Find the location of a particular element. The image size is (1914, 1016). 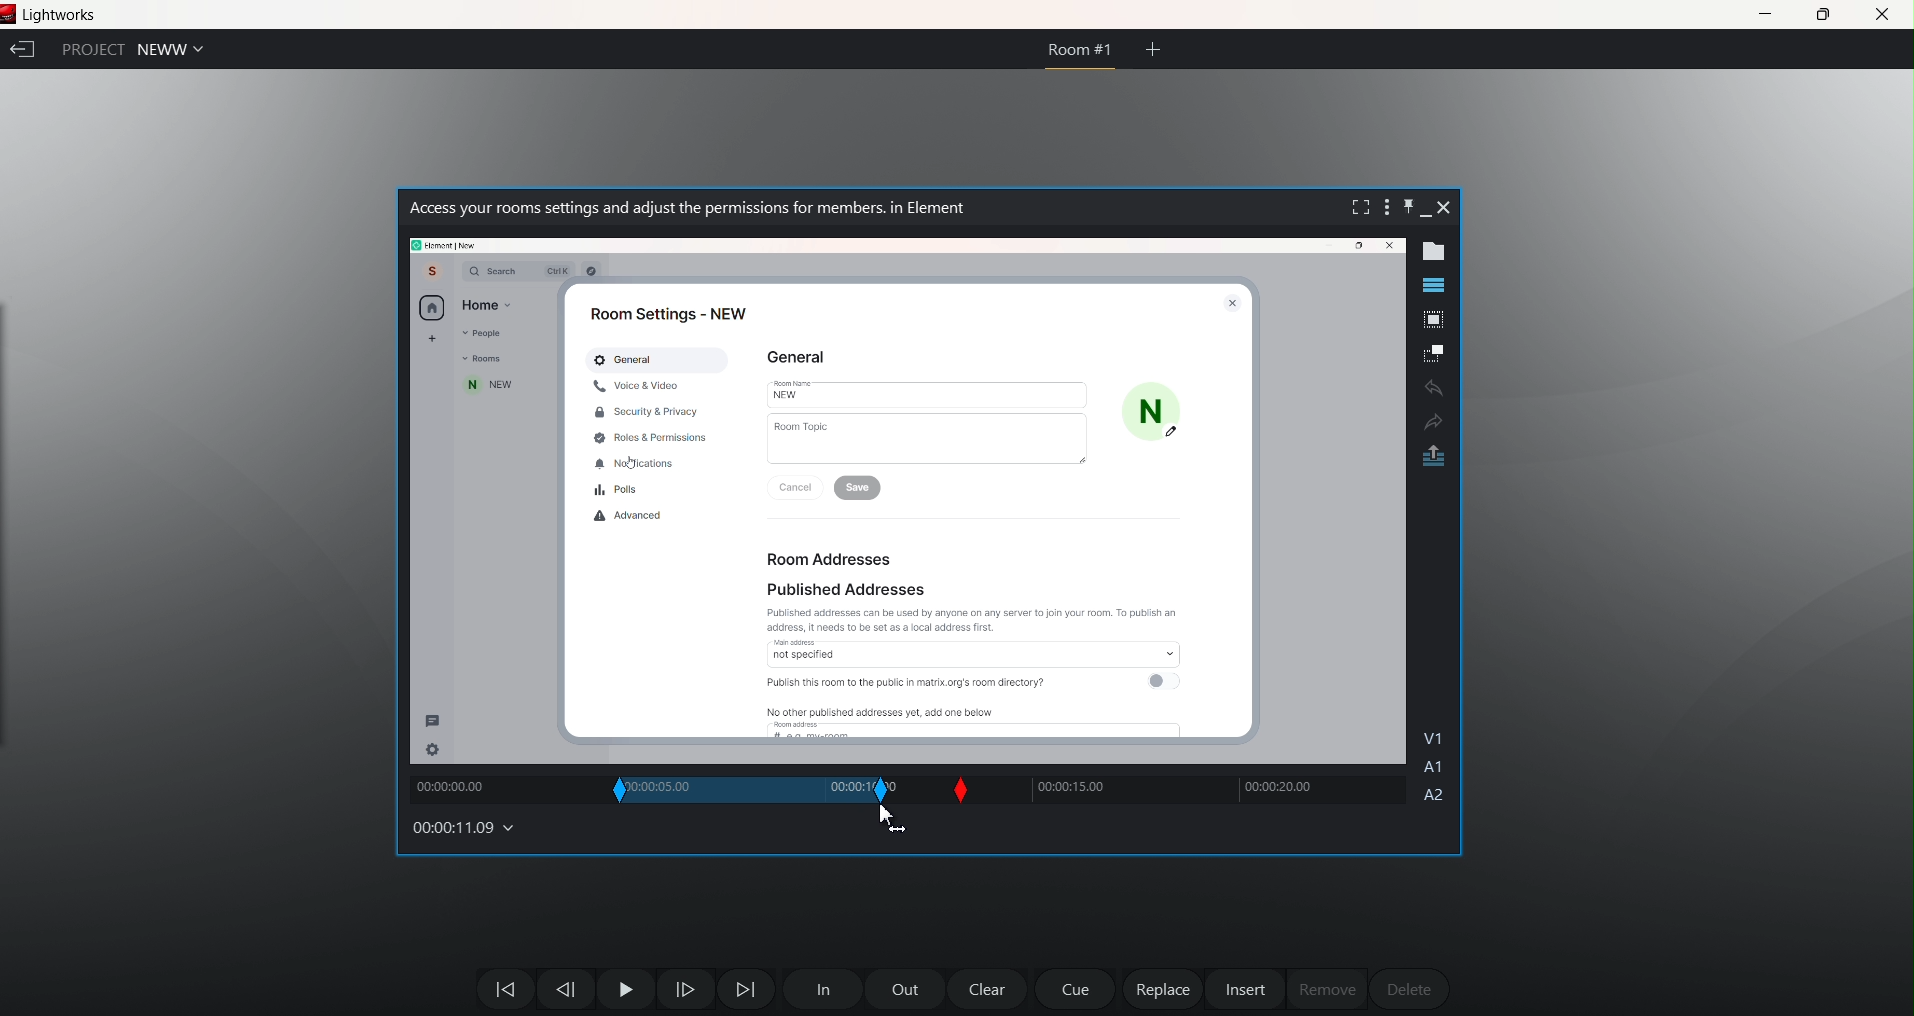

add new is located at coordinates (430, 340).